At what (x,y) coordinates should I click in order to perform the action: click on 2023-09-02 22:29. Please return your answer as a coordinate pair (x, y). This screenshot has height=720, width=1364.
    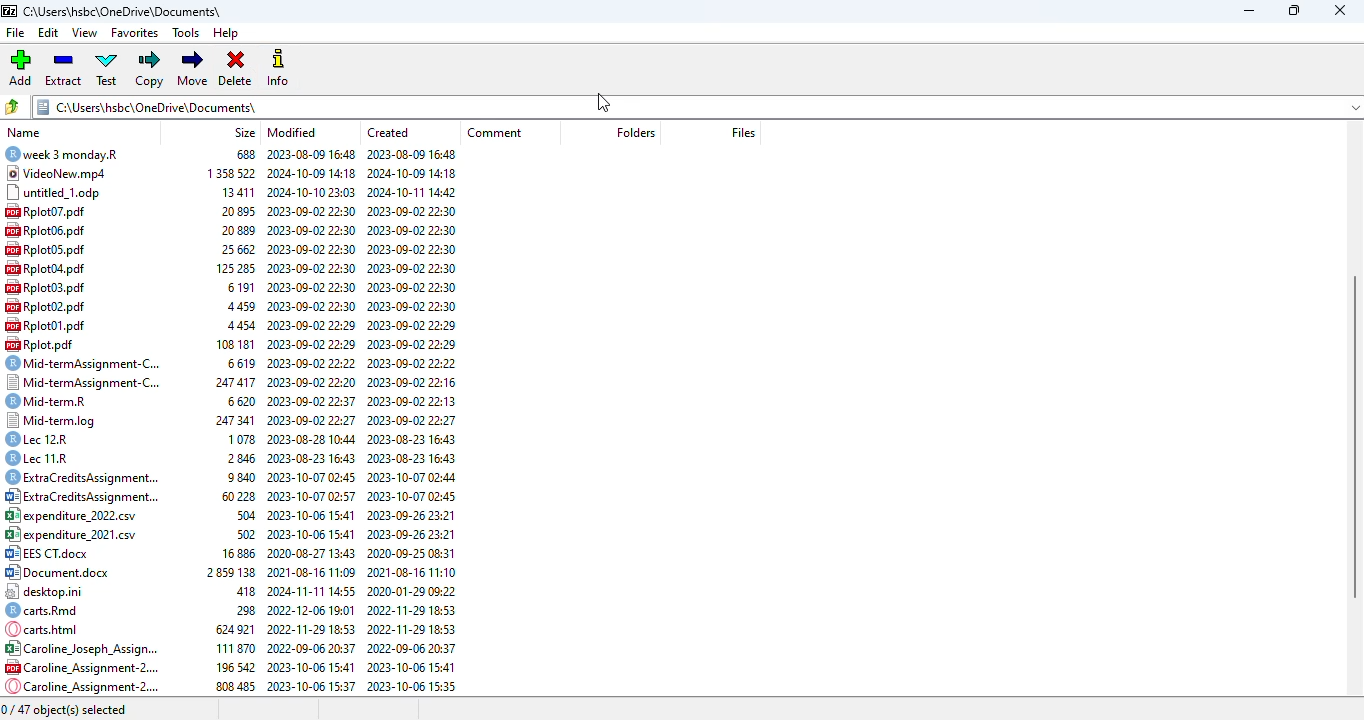
    Looking at the image, I should click on (312, 344).